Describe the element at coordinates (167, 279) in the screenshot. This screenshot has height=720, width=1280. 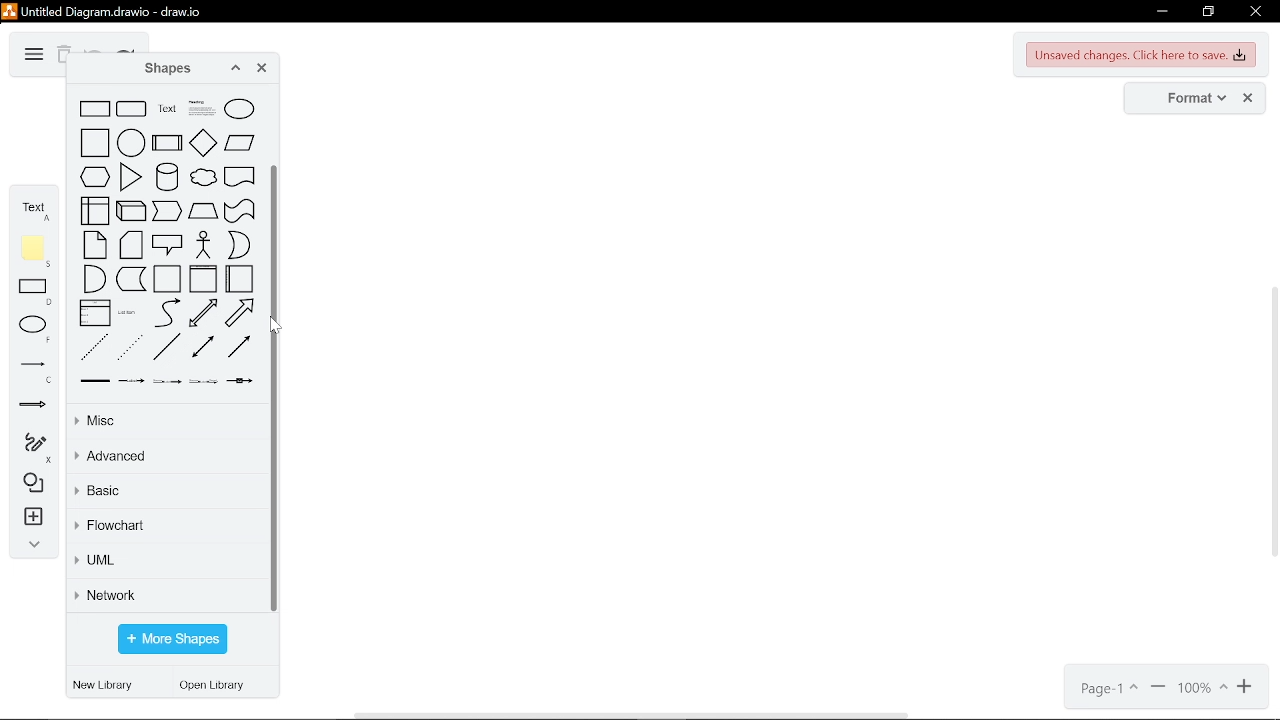
I see `container` at that location.